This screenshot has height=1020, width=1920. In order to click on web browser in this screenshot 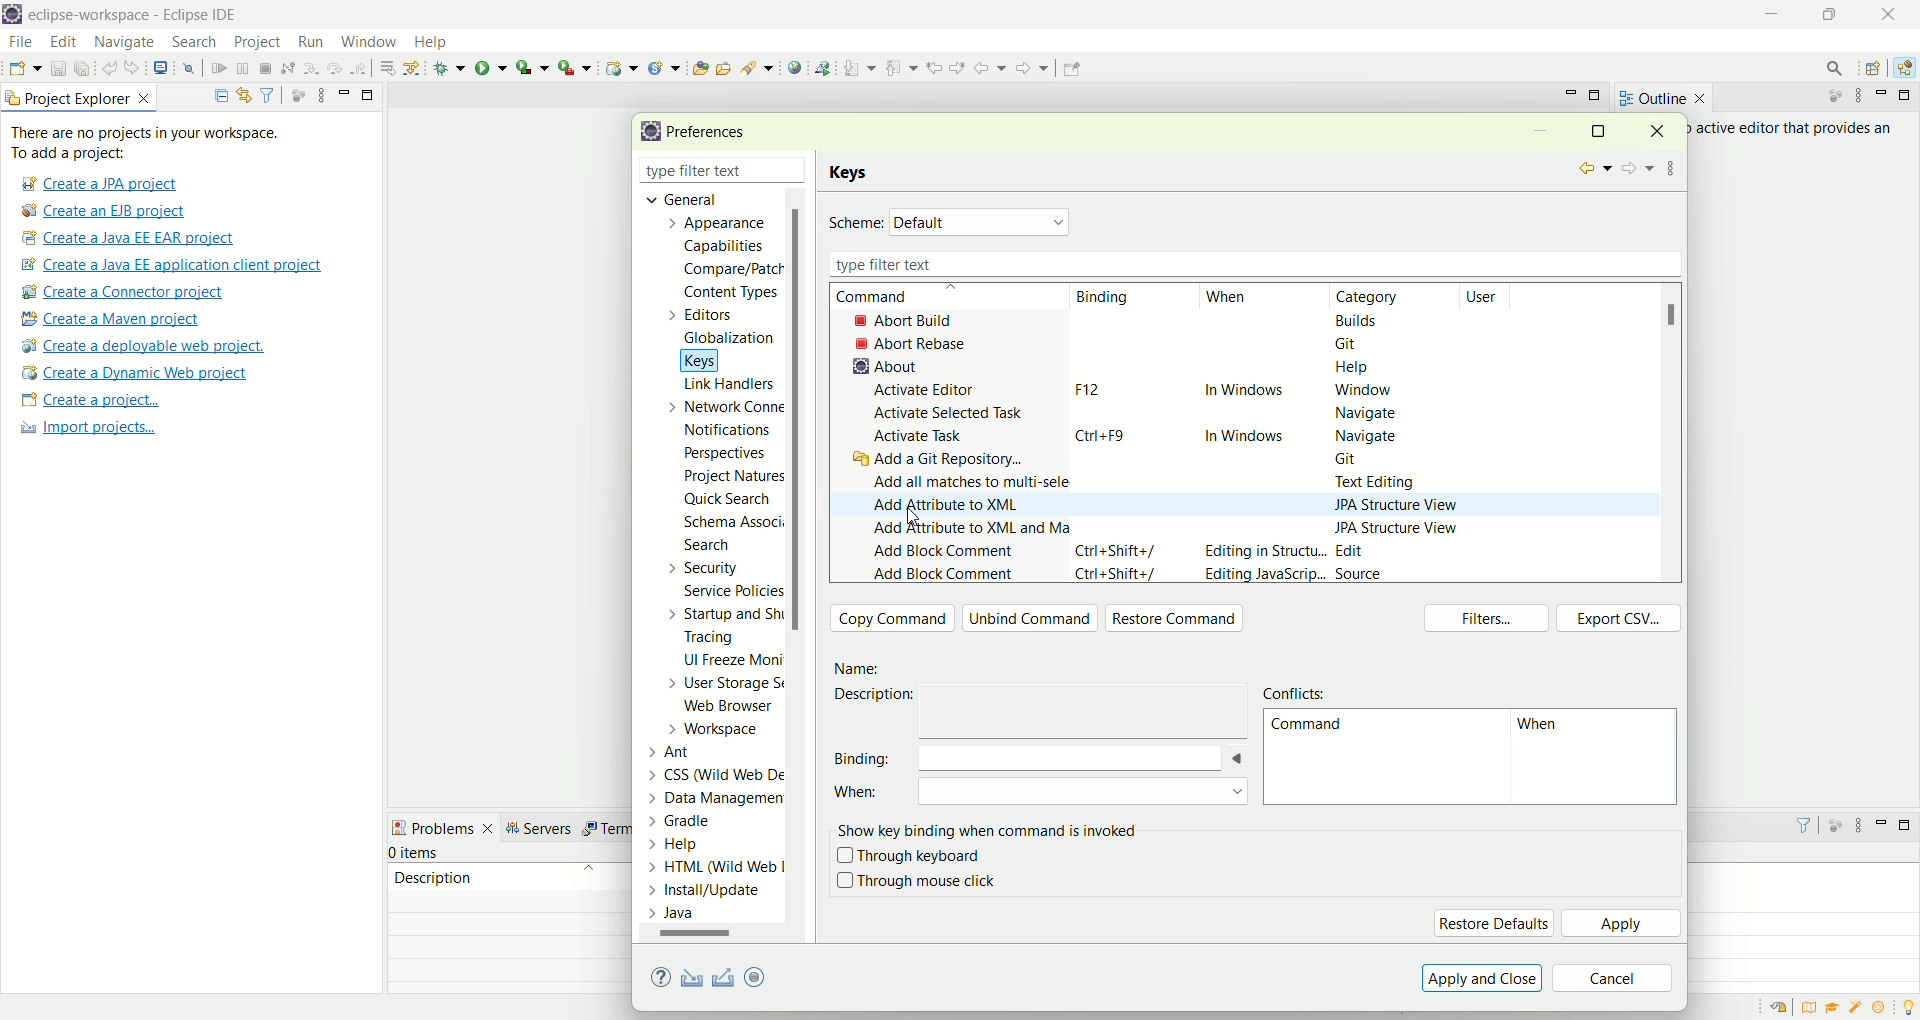, I will do `click(735, 708)`.